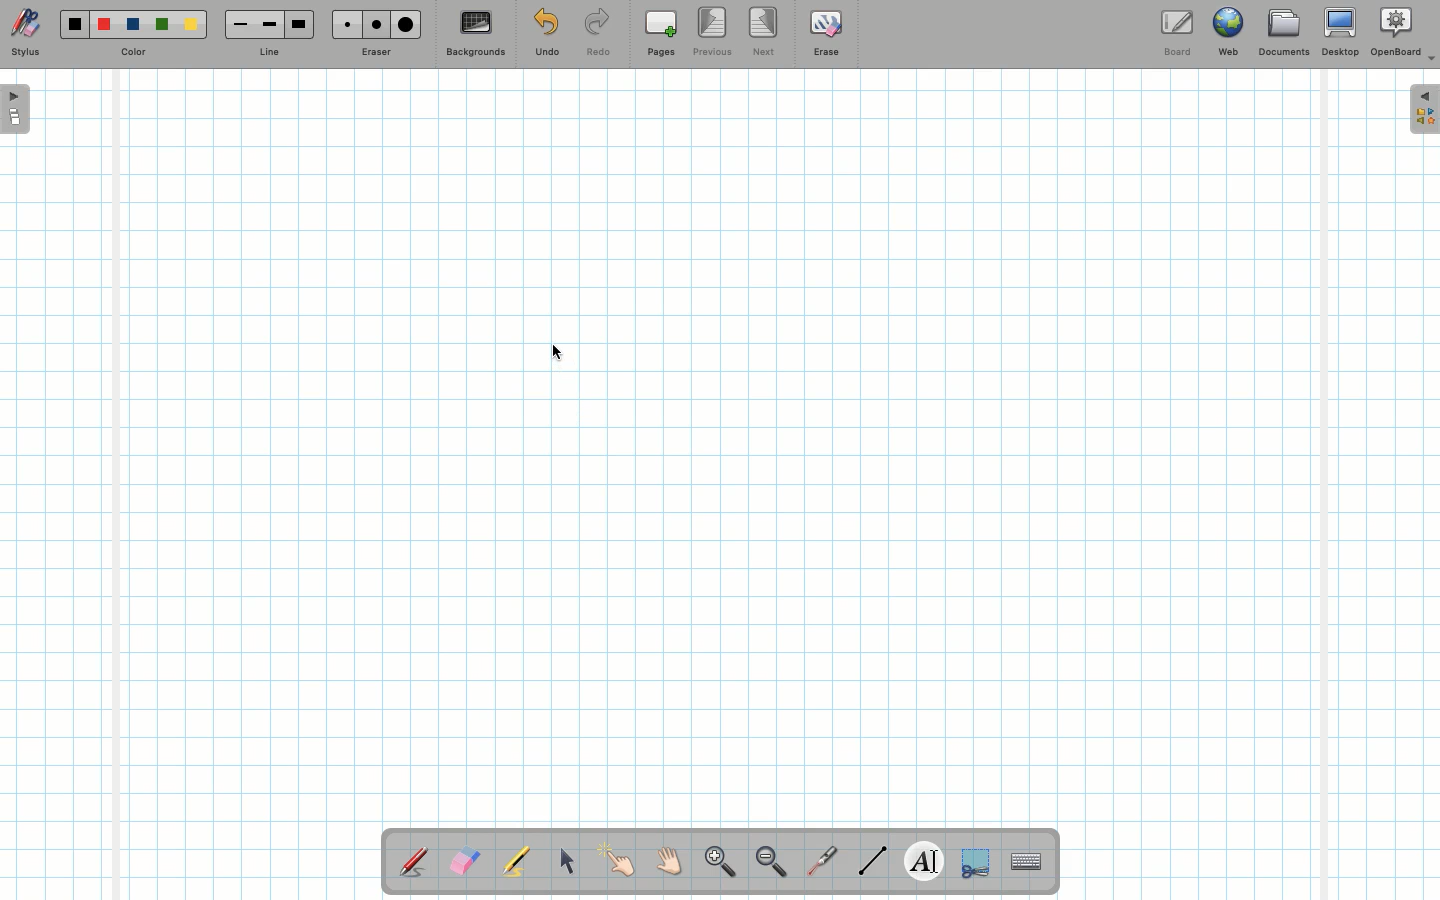  I want to click on Red, so click(105, 25).